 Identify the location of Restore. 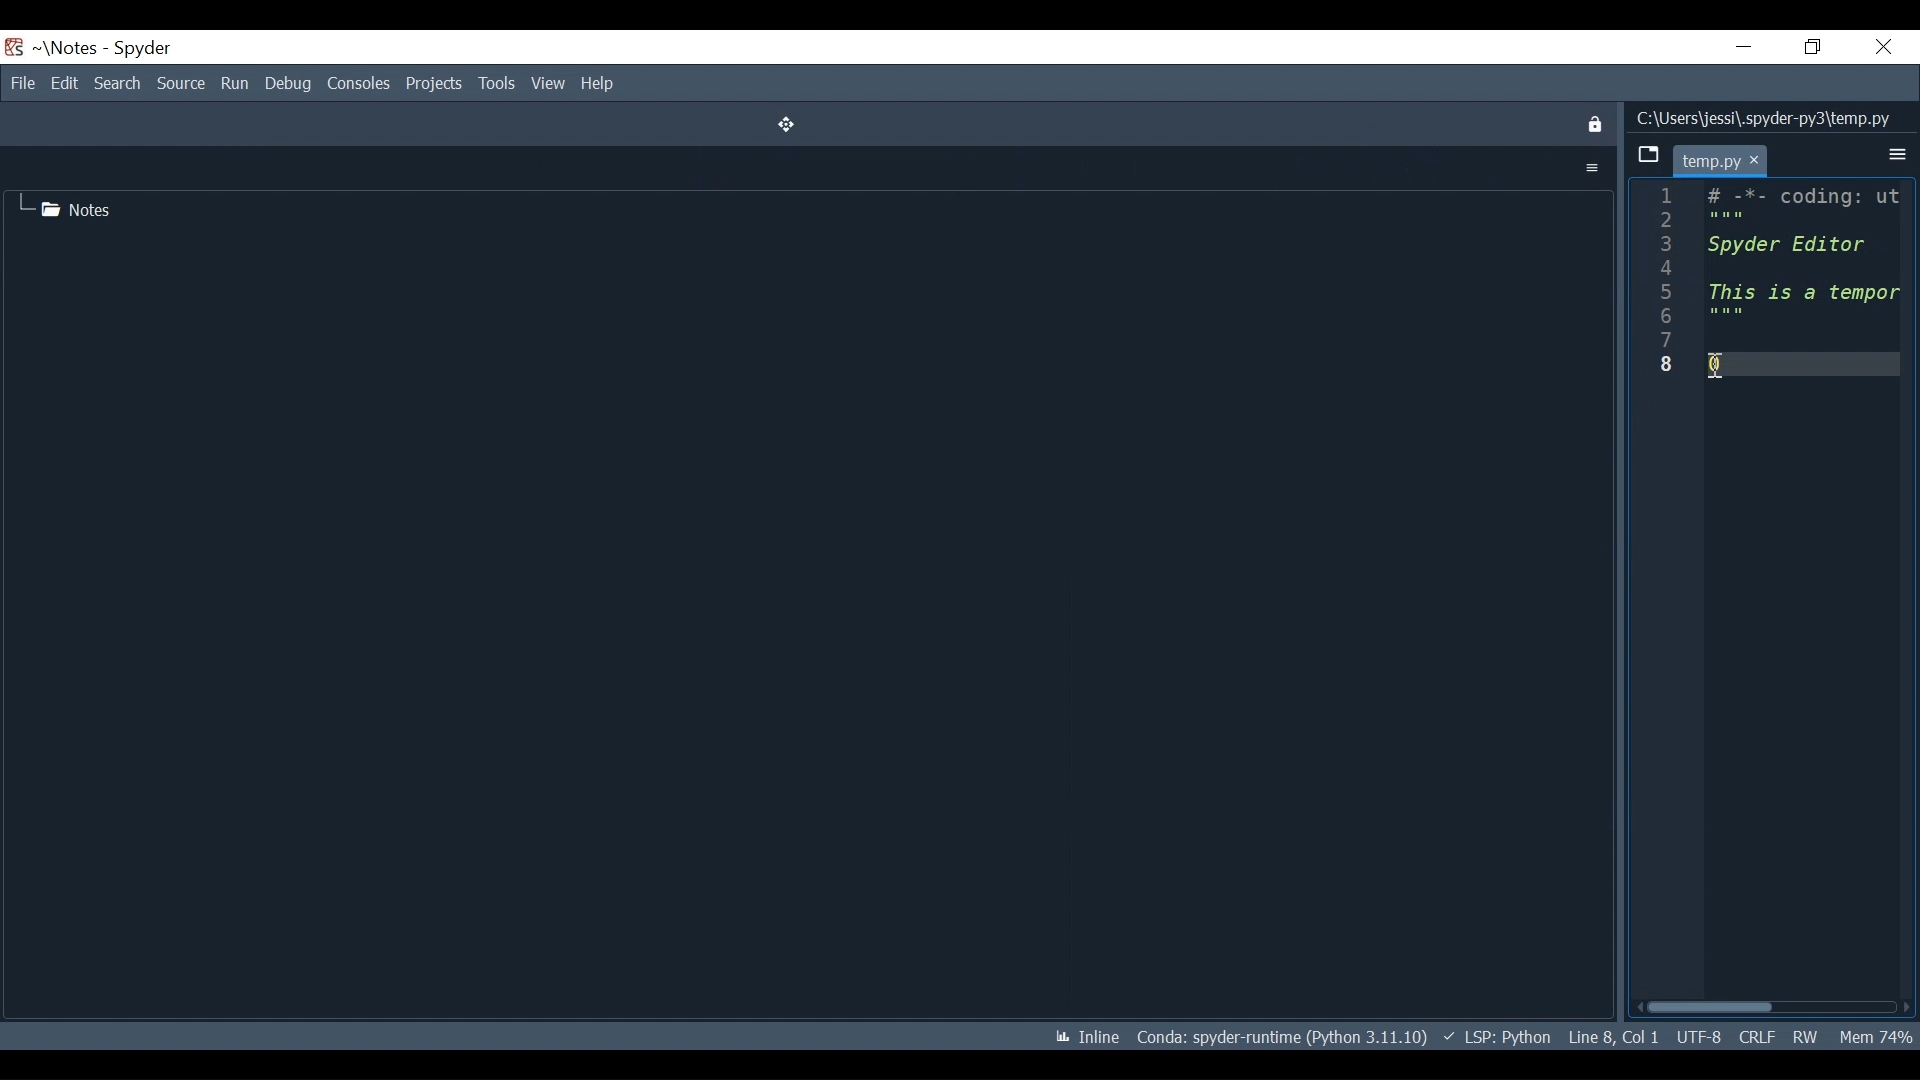
(1813, 46).